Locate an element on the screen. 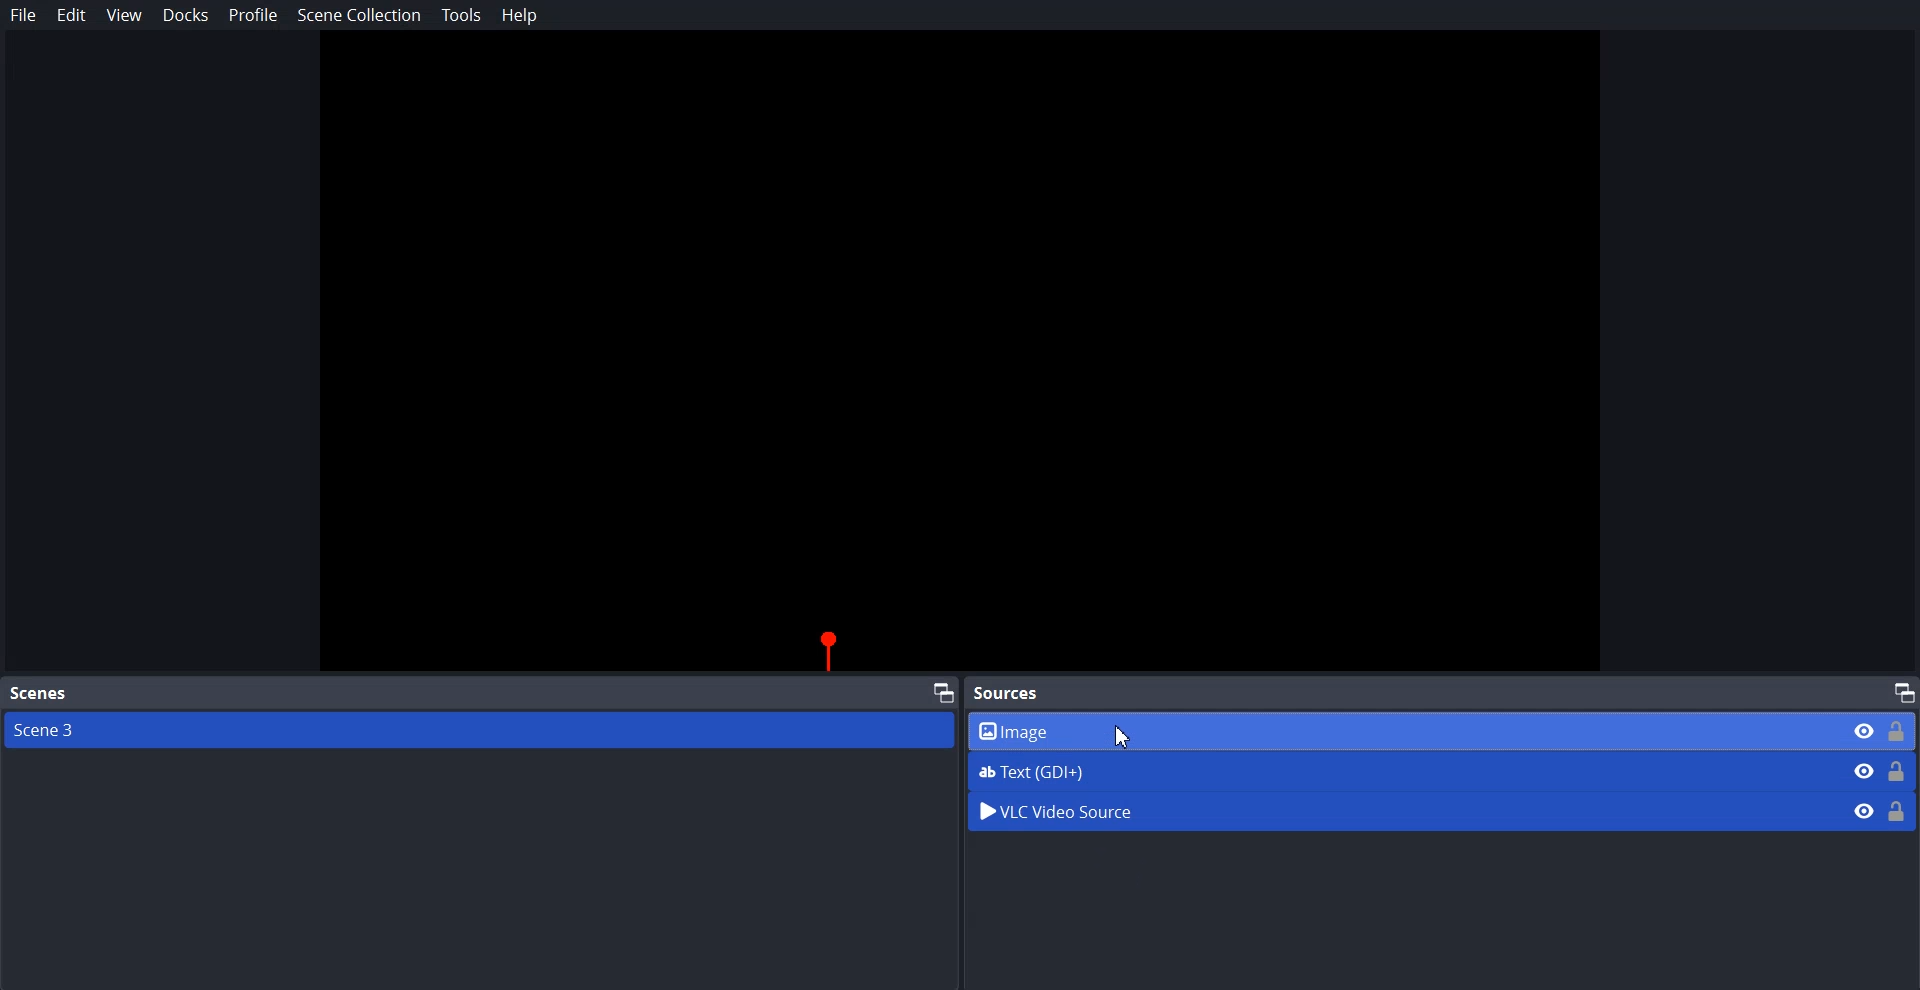 Image resolution: width=1920 pixels, height=990 pixels. Edit is located at coordinates (72, 15).